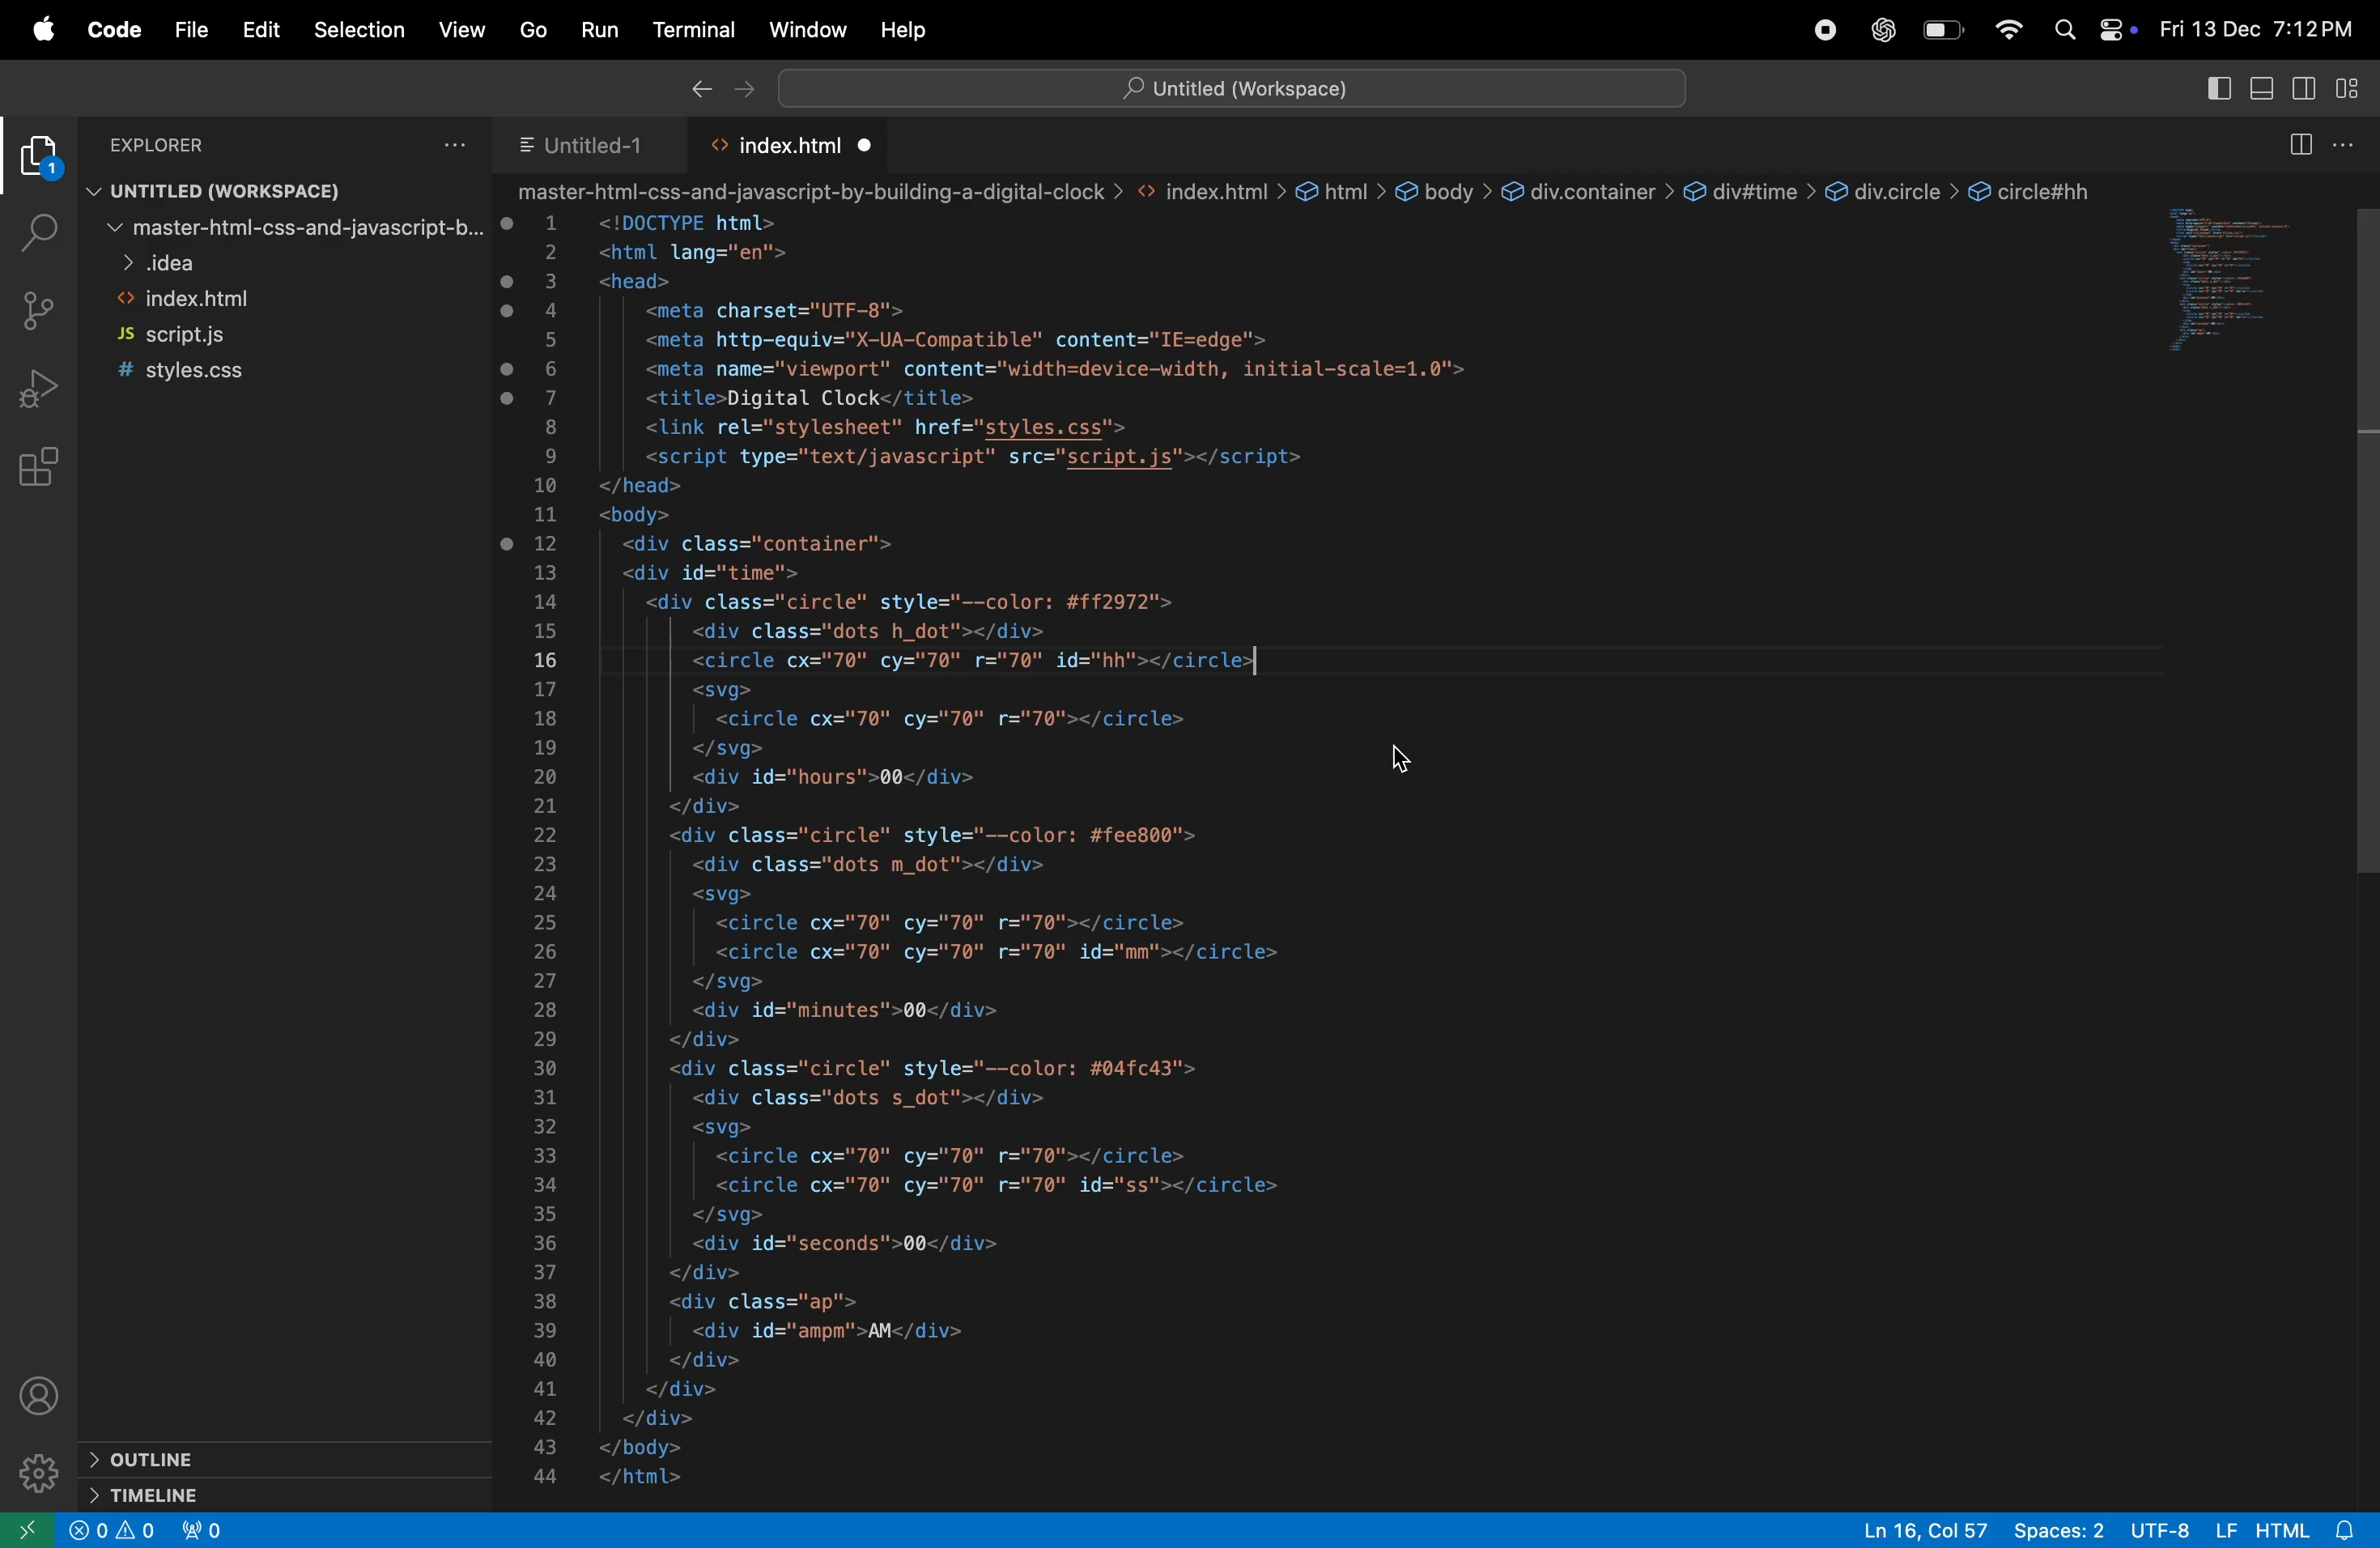 This screenshot has width=2380, height=1548. Describe the element at coordinates (2217, 90) in the screenshot. I see `toggle primary side bar` at that location.